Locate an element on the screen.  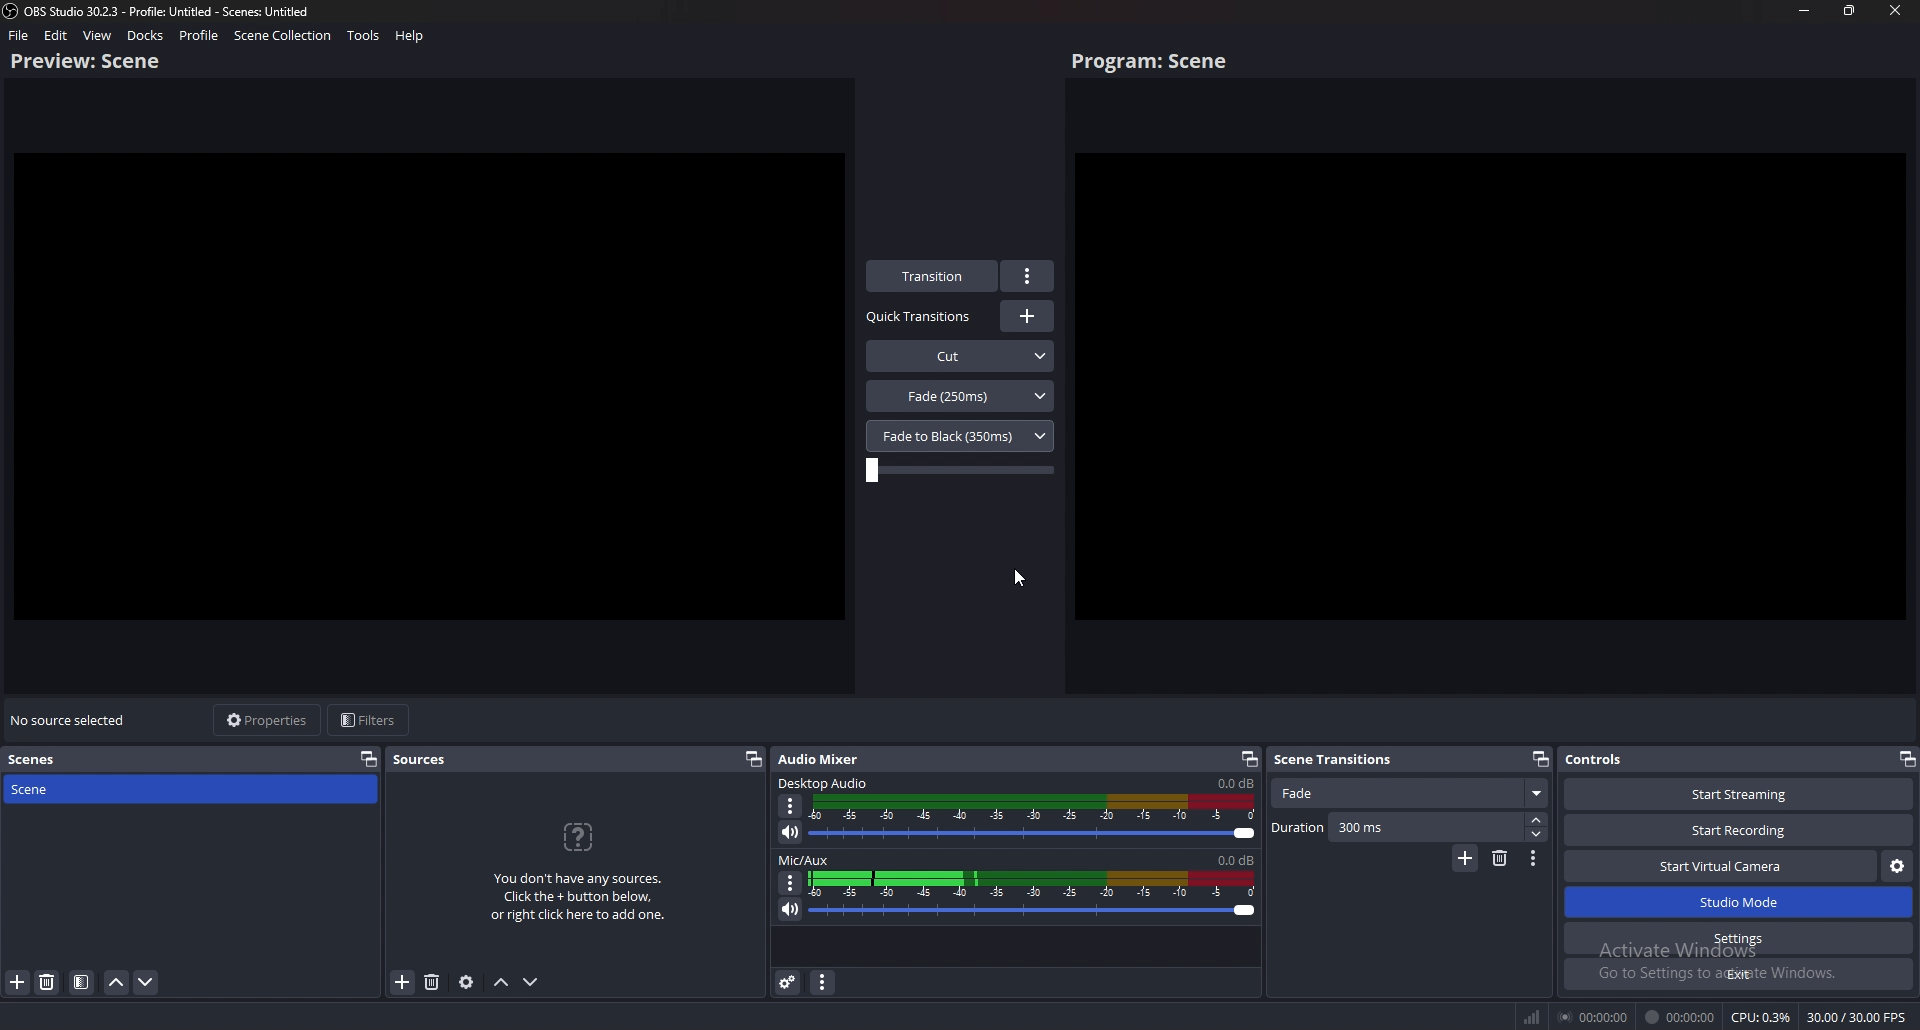
mute is located at coordinates (791, 909).